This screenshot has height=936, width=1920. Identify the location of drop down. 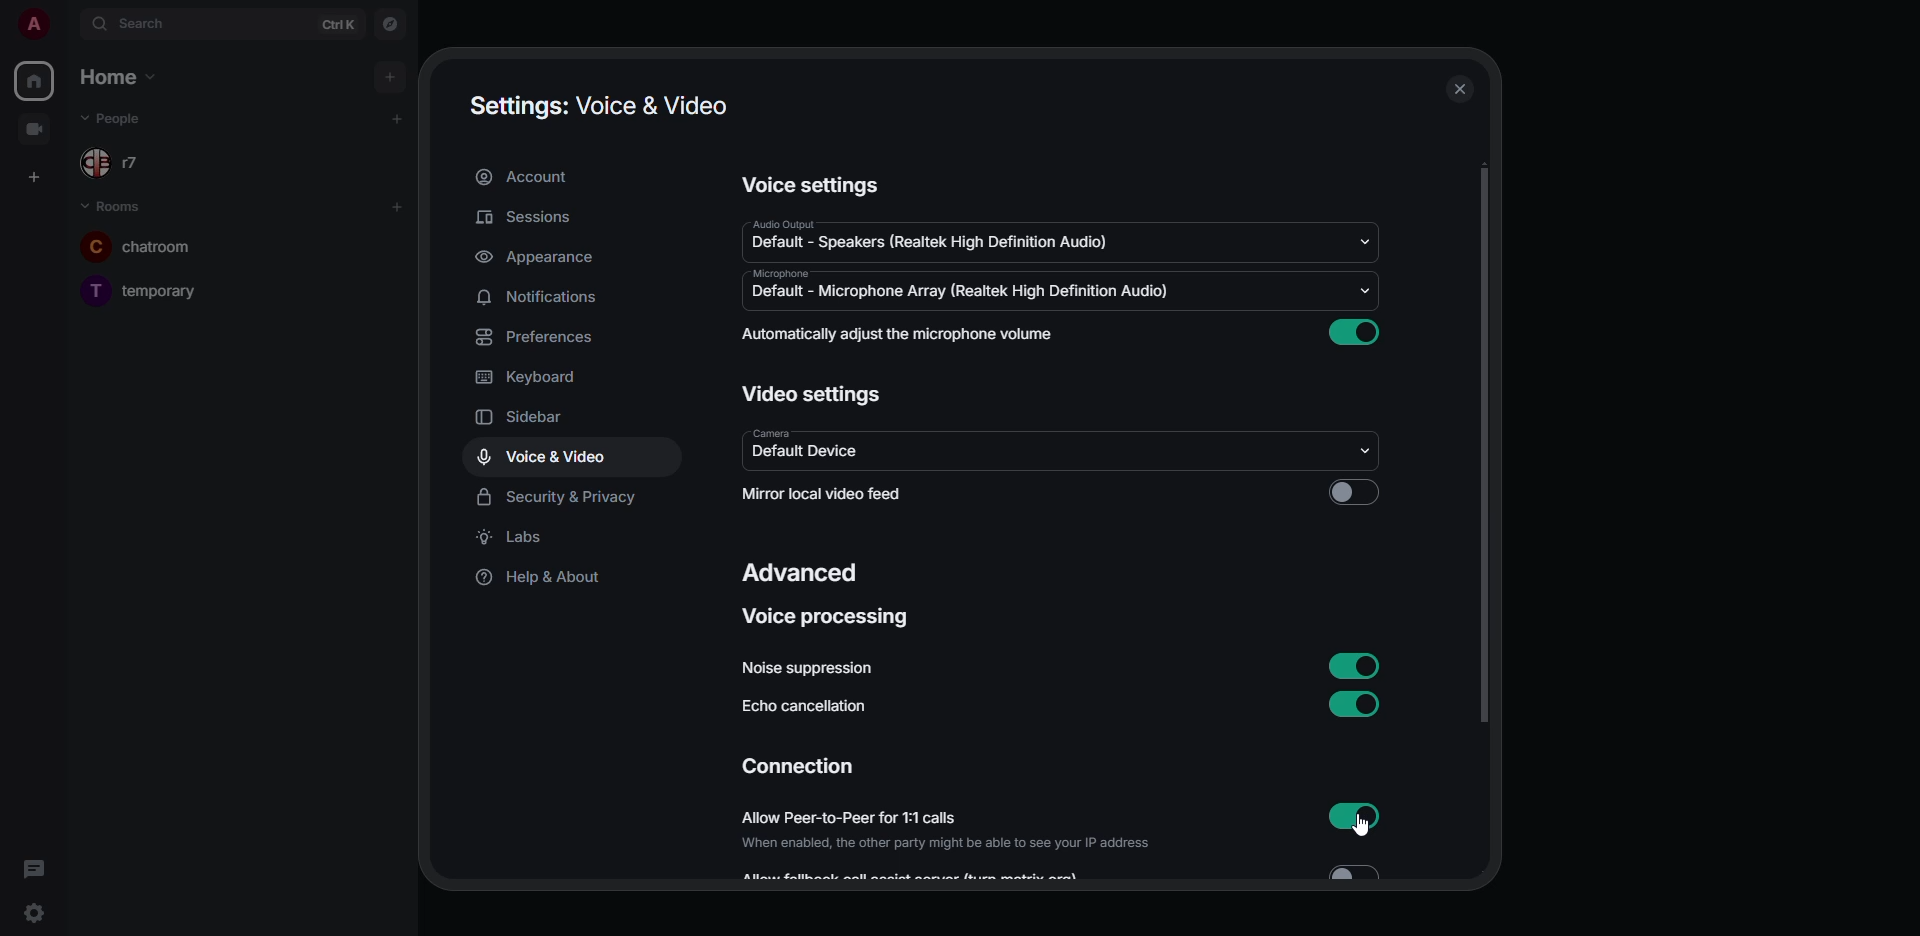
(1364, 239).